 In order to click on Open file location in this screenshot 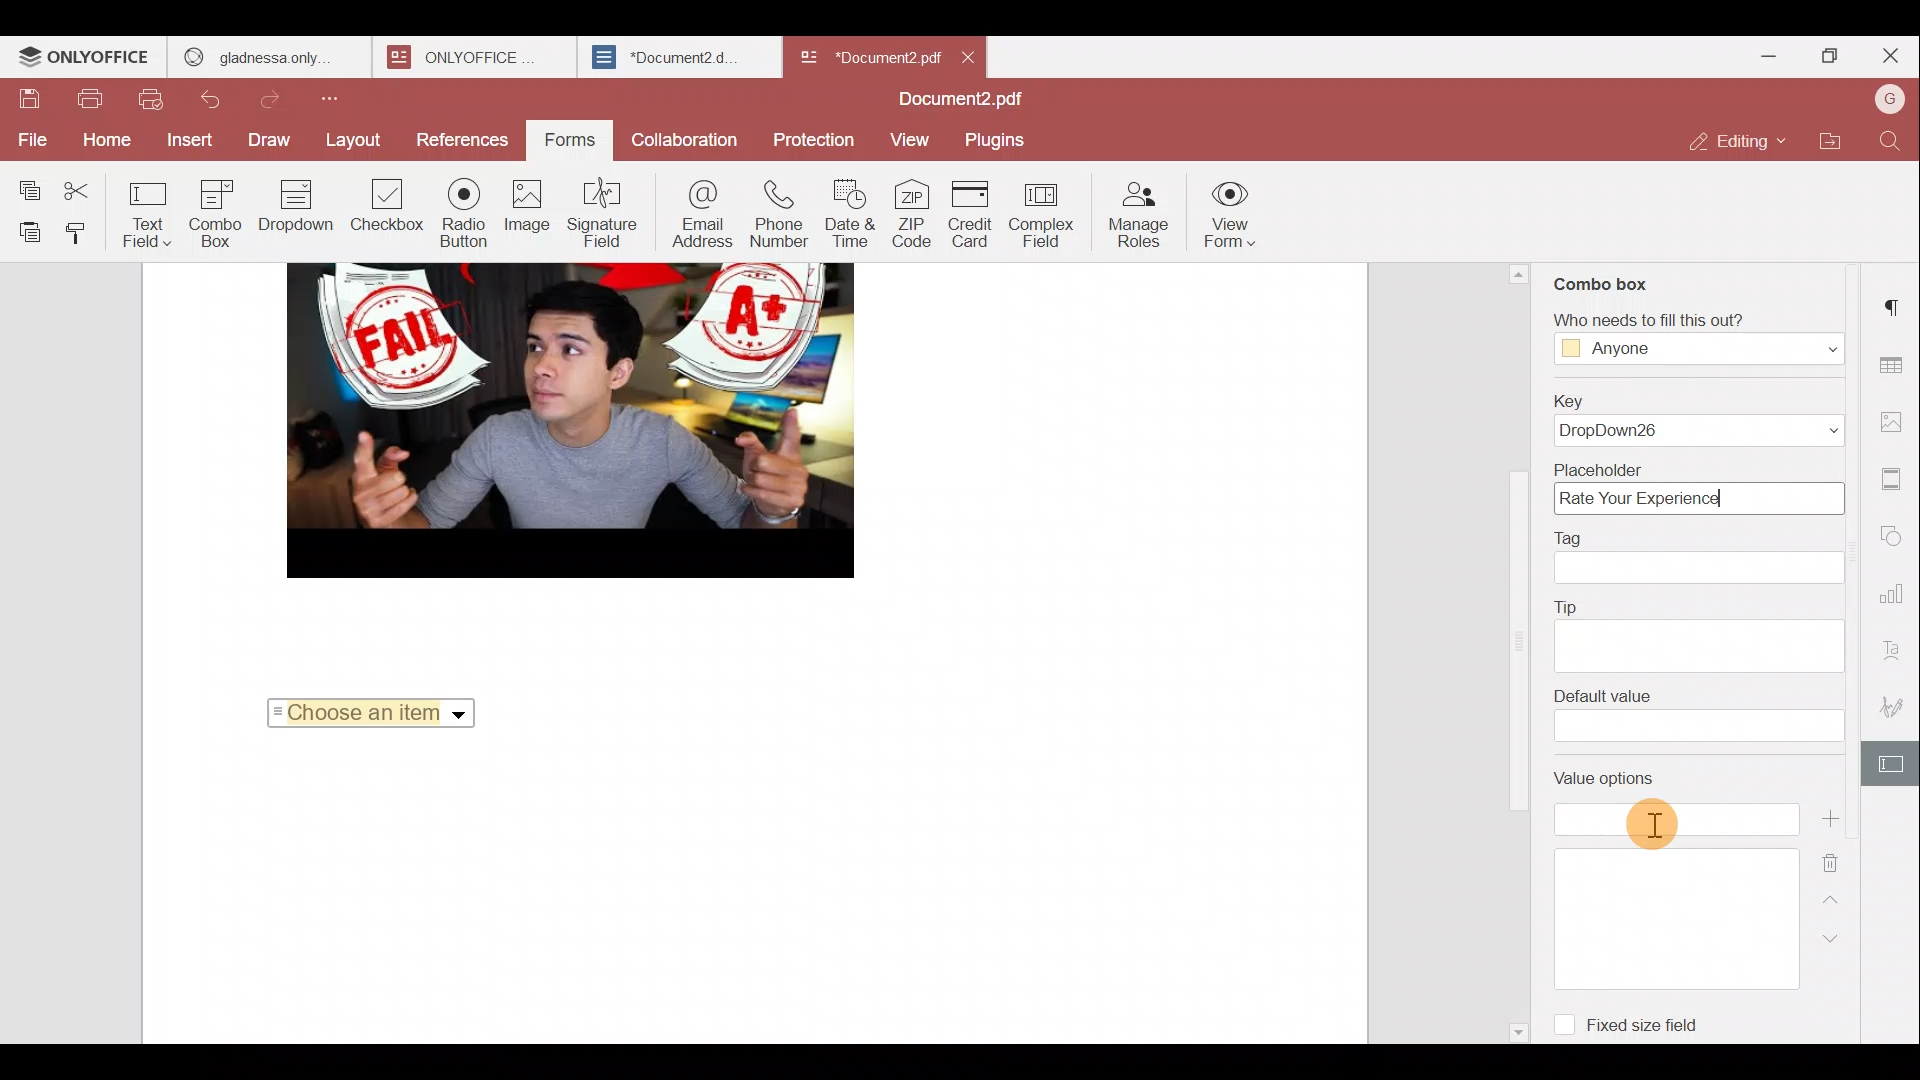, I will do `click(1826, 145)`.